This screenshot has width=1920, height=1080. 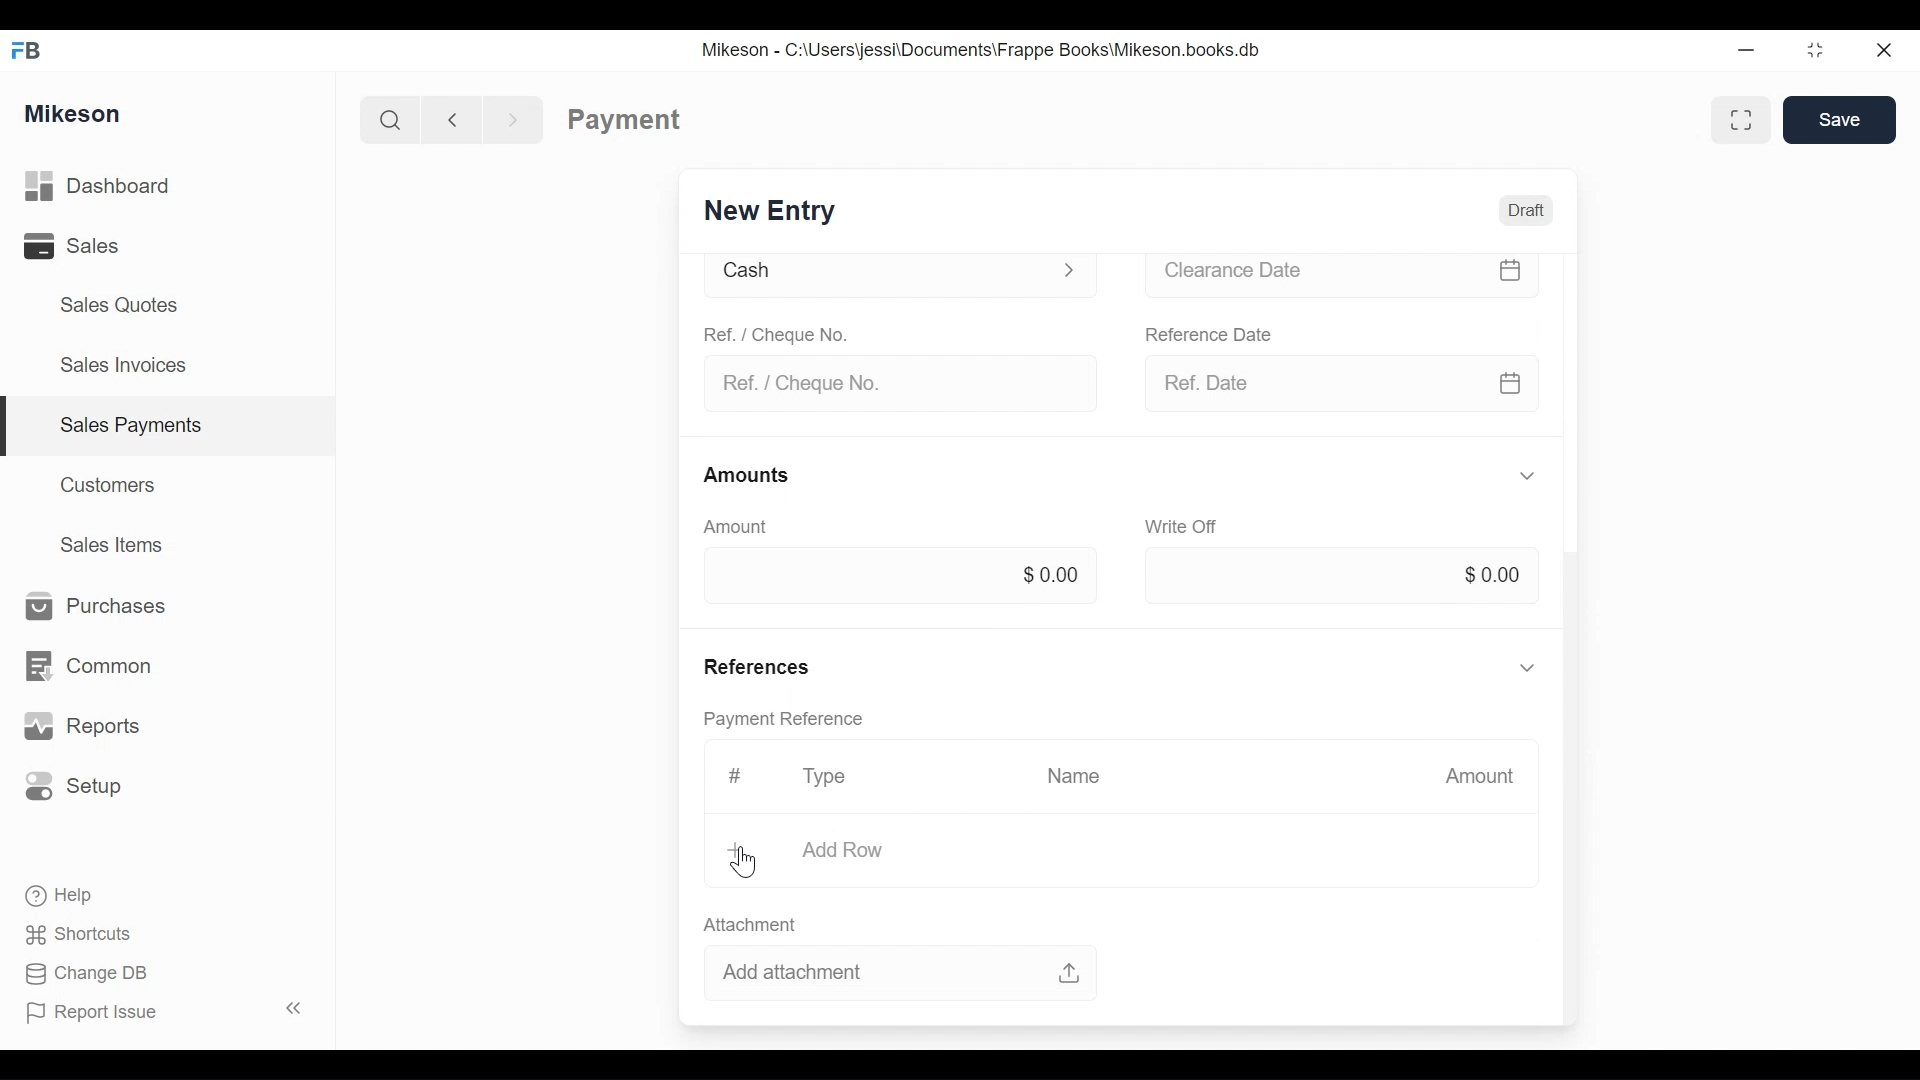 What do you see at coordinates (131, 187) in the screenshot?
I see `Dashboard` at bounding box center [131, 187].